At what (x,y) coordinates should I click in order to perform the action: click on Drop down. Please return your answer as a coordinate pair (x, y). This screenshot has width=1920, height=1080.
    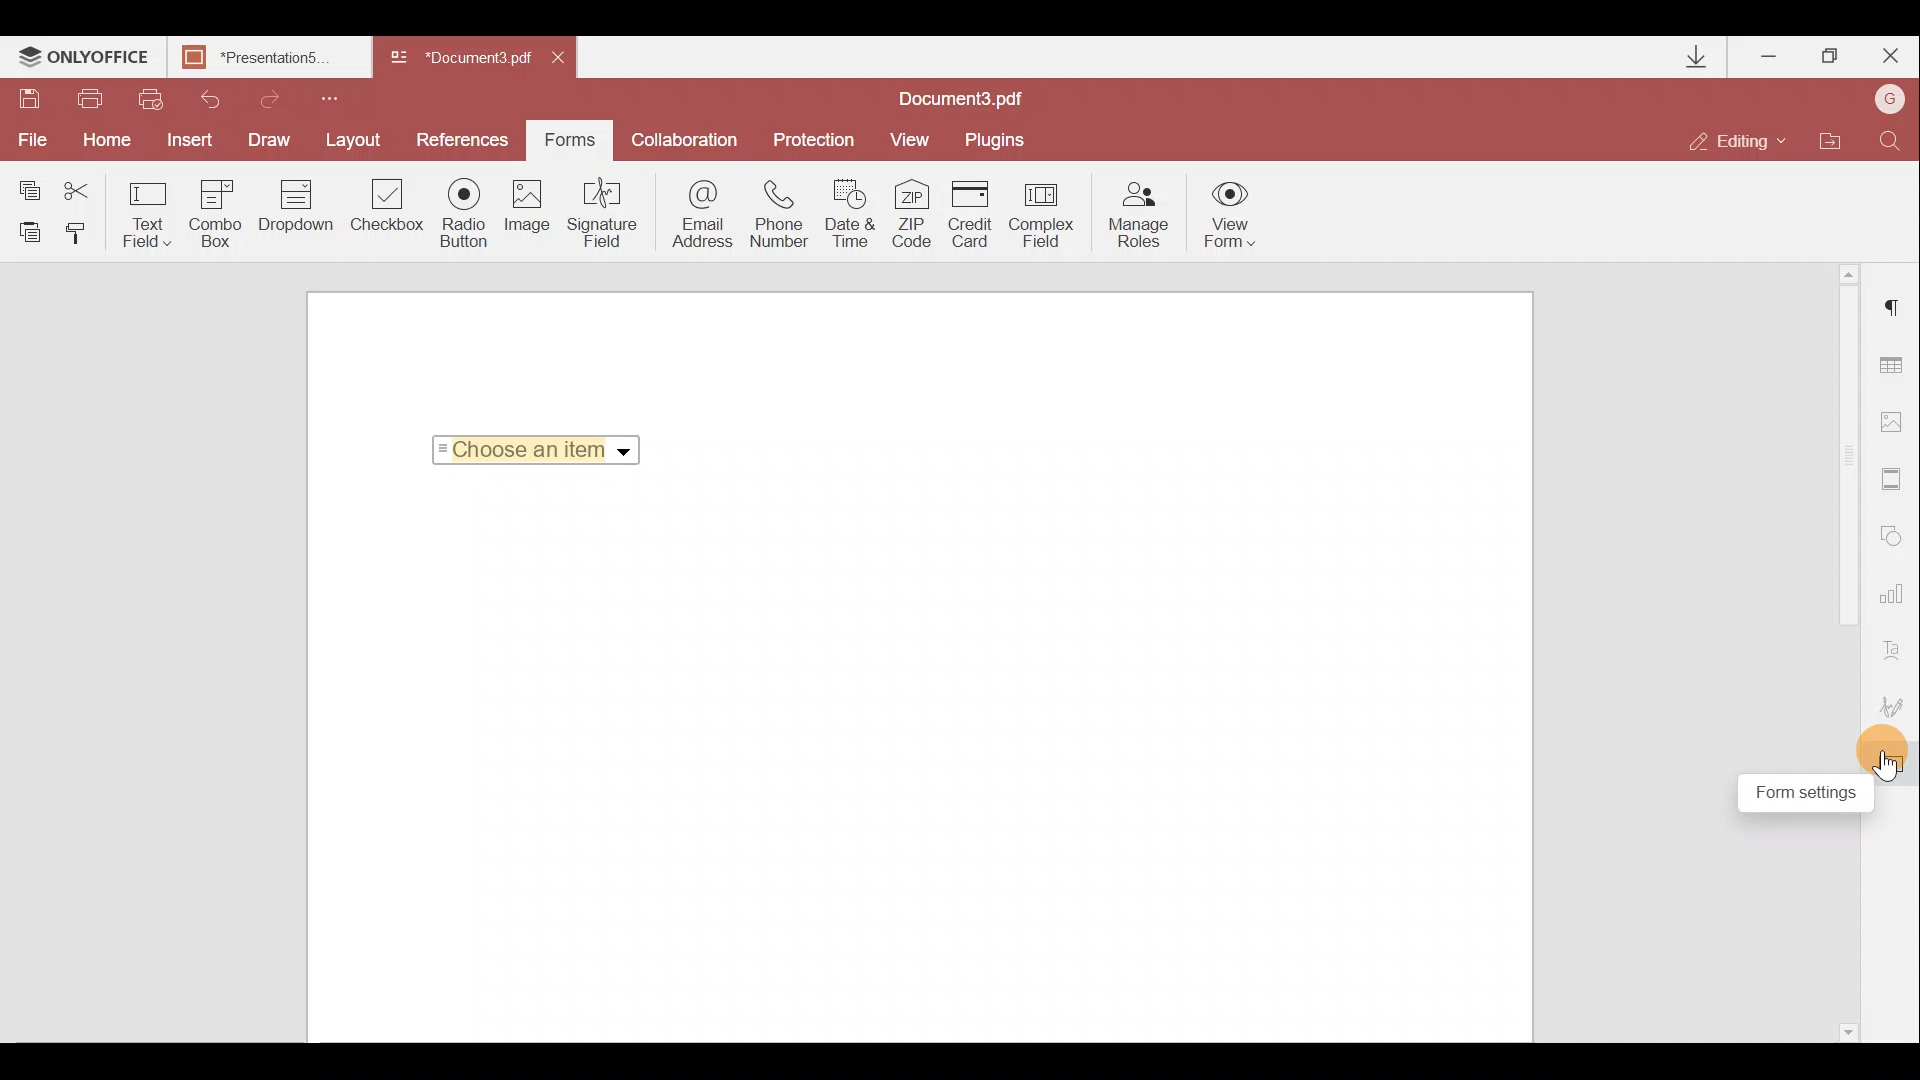
    Looking at the image, I should click on (296, 208).